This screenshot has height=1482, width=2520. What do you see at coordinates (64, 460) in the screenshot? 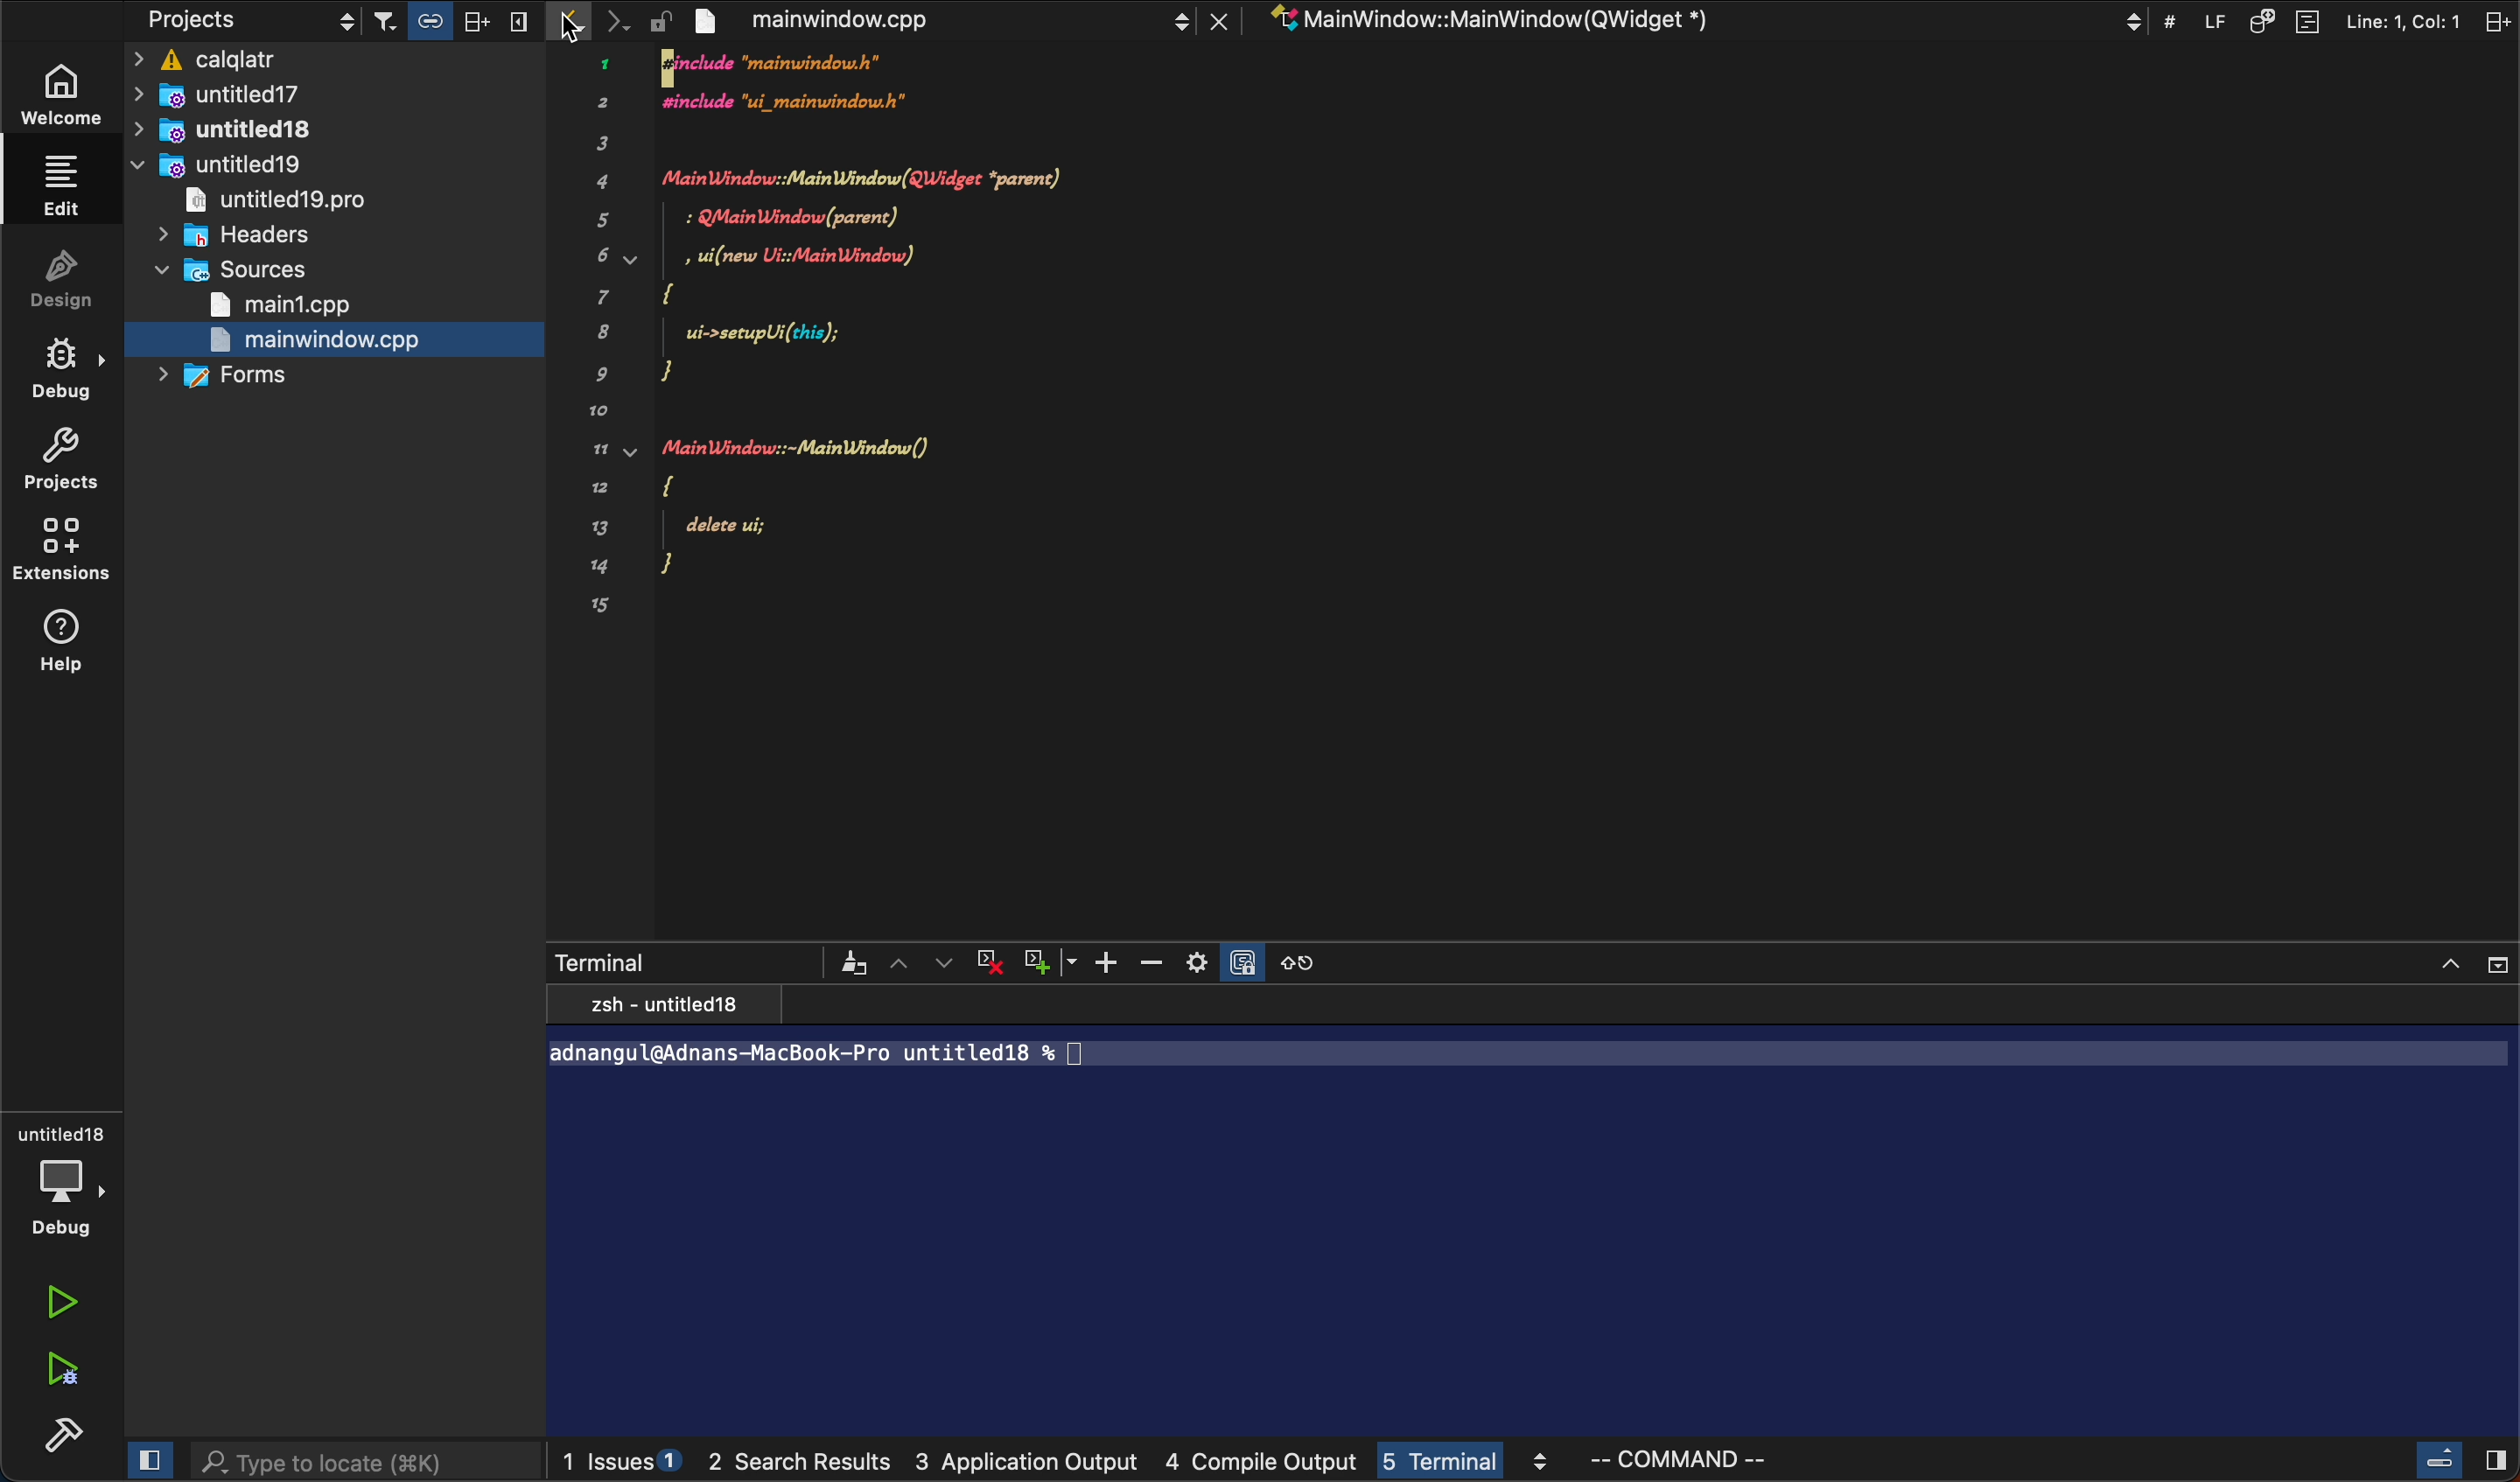
I see `project` at bounding box center [64, 460].